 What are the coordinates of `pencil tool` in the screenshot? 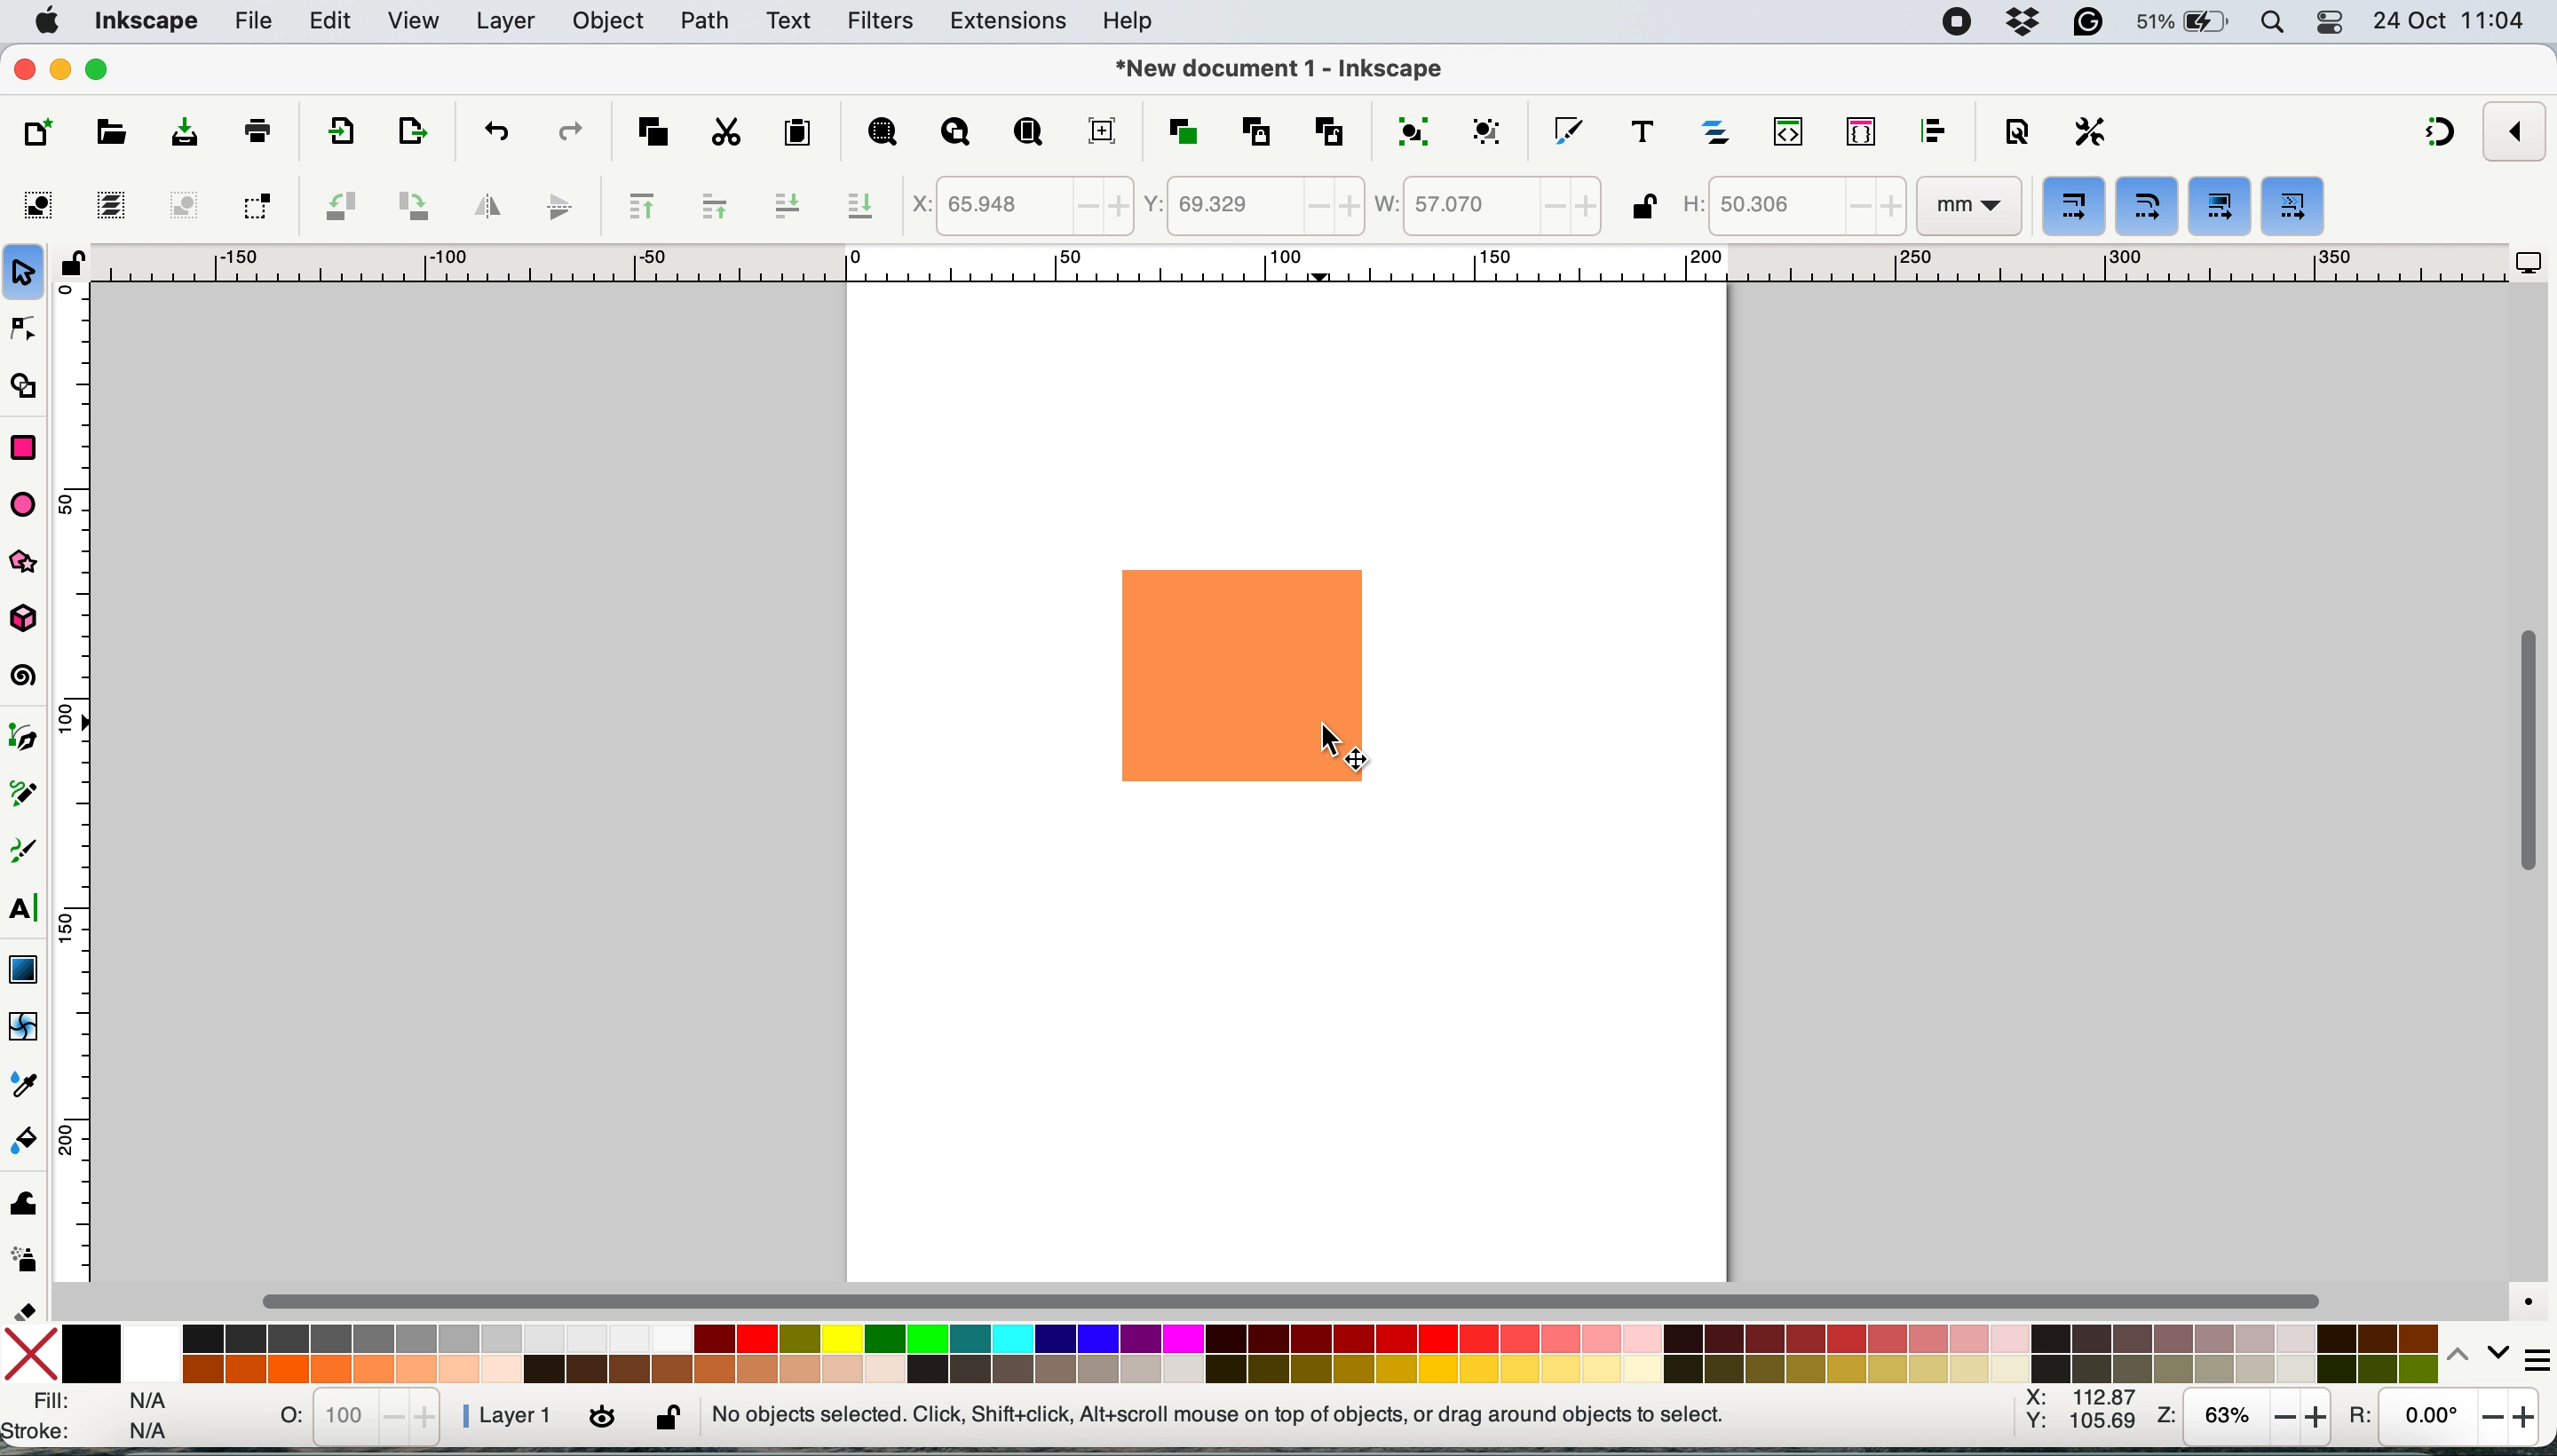 It's located at (31, 799).